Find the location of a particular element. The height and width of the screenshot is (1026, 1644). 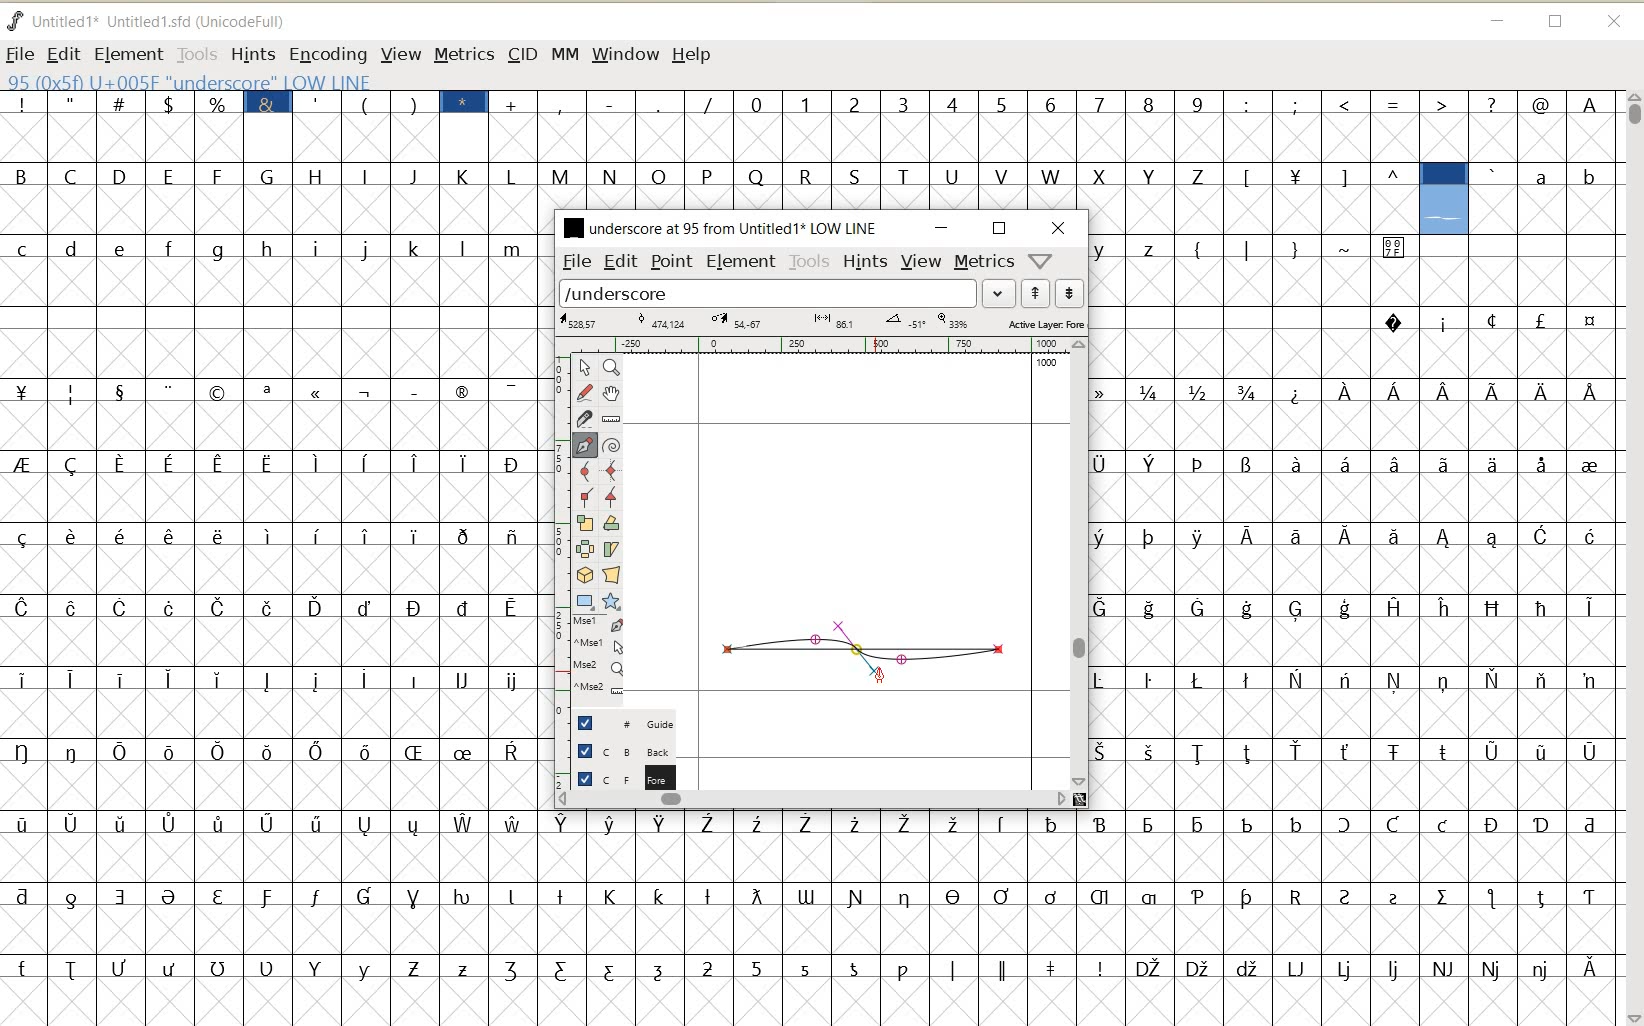

Add a corner point is located at coordinates (612, 497).